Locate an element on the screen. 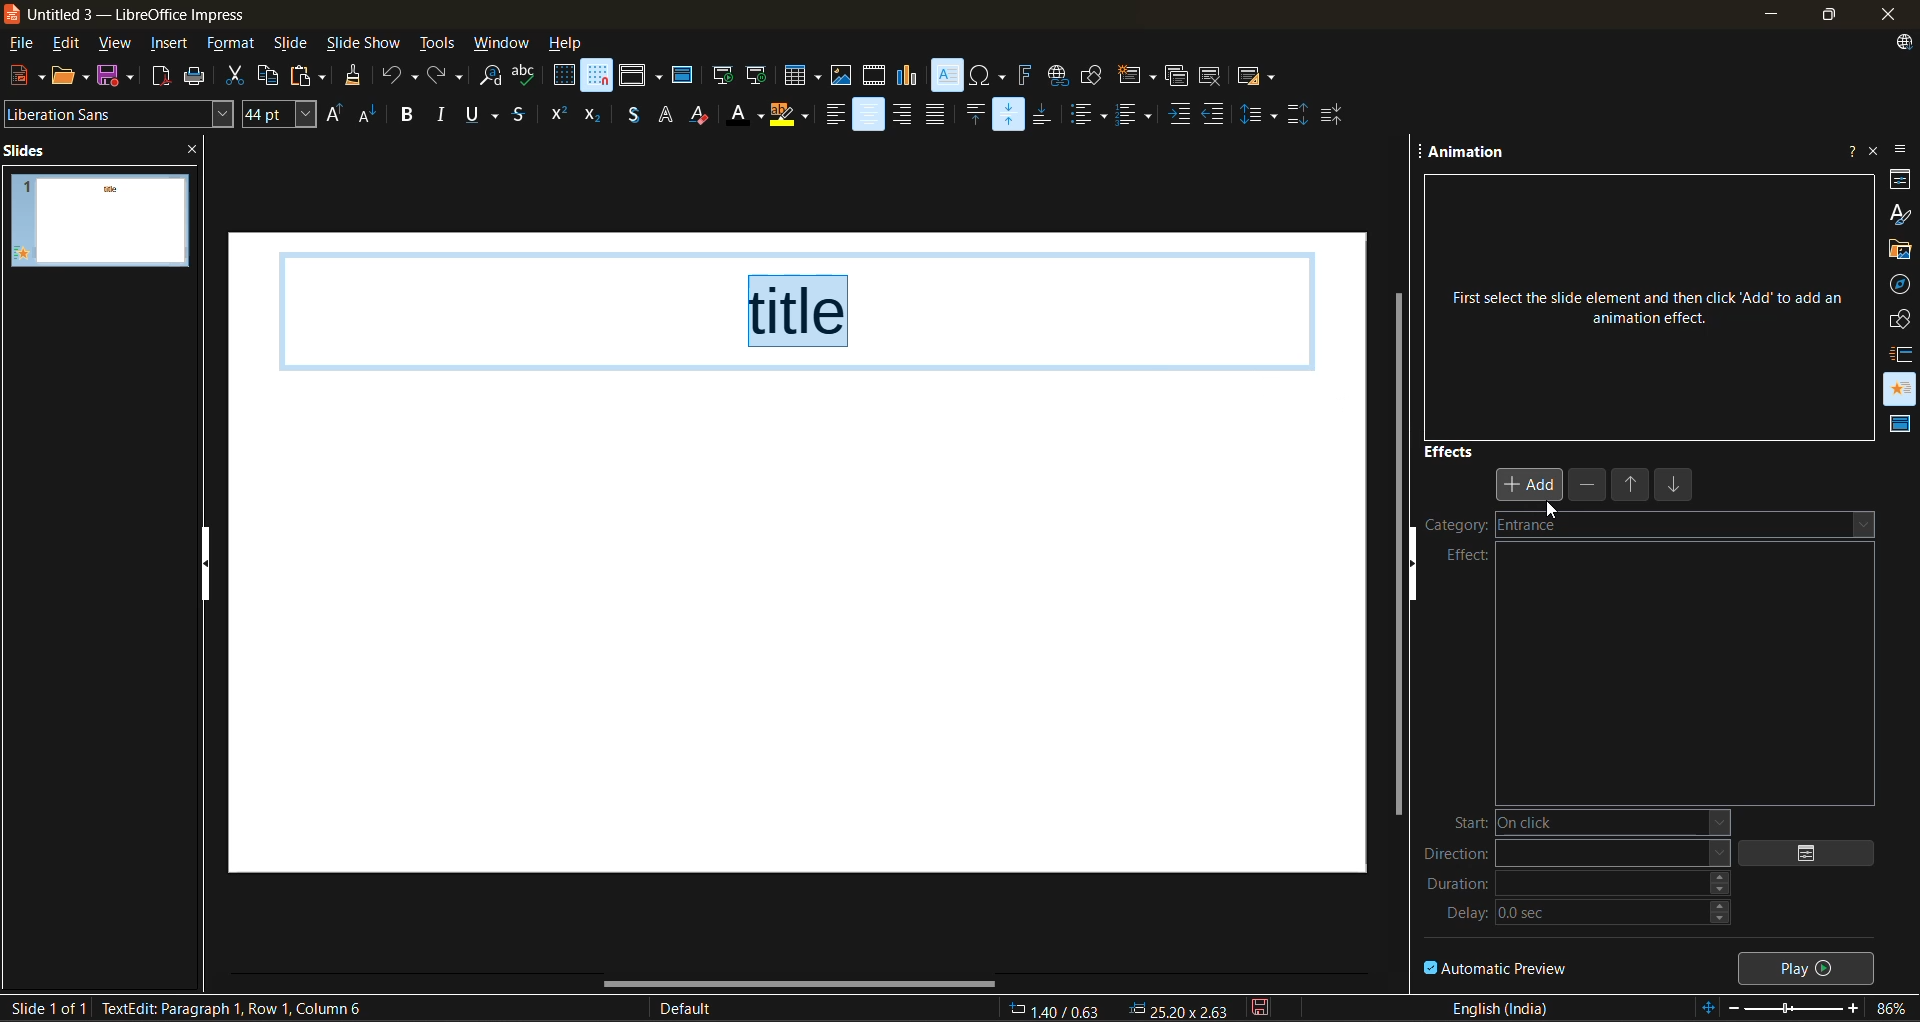 This screenshot has height=1022, width=1920. automatic preview is located at coordinates (1497, 967).